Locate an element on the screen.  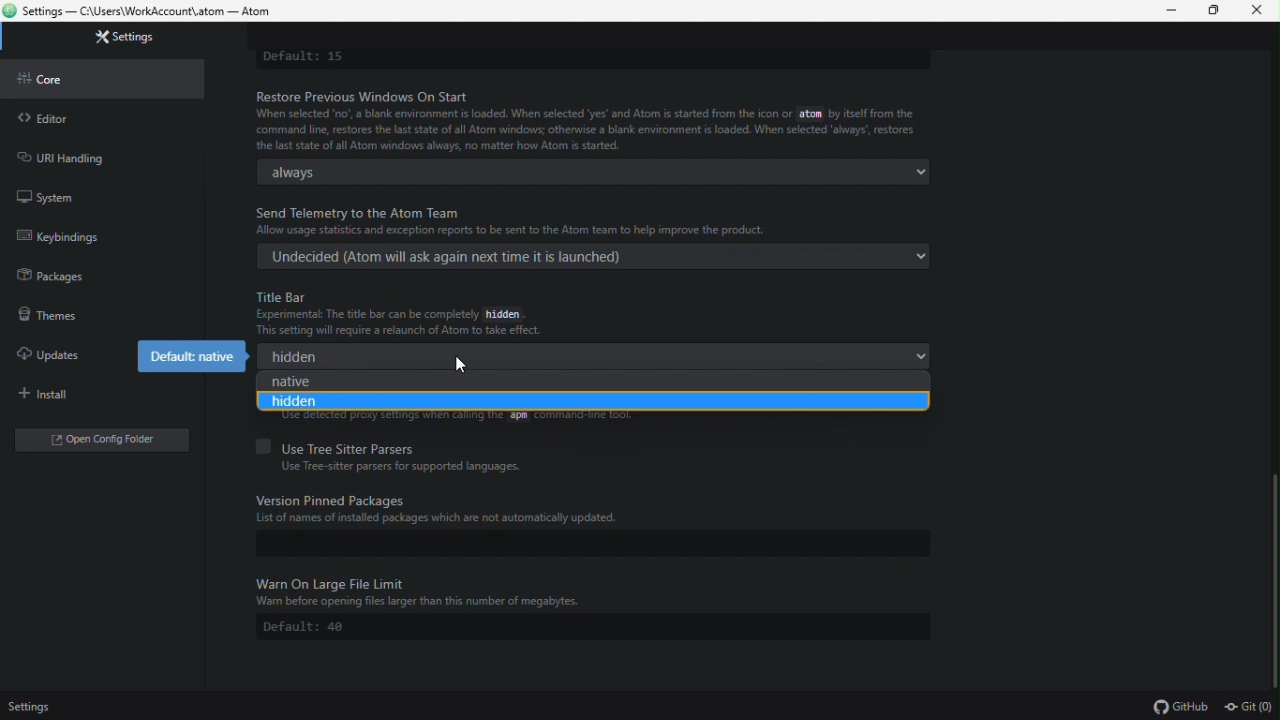
Experimental: The title bar can be completely hidden. This setting will require a relaunch of Atom to take effect. is located at coordinates (402, 323).